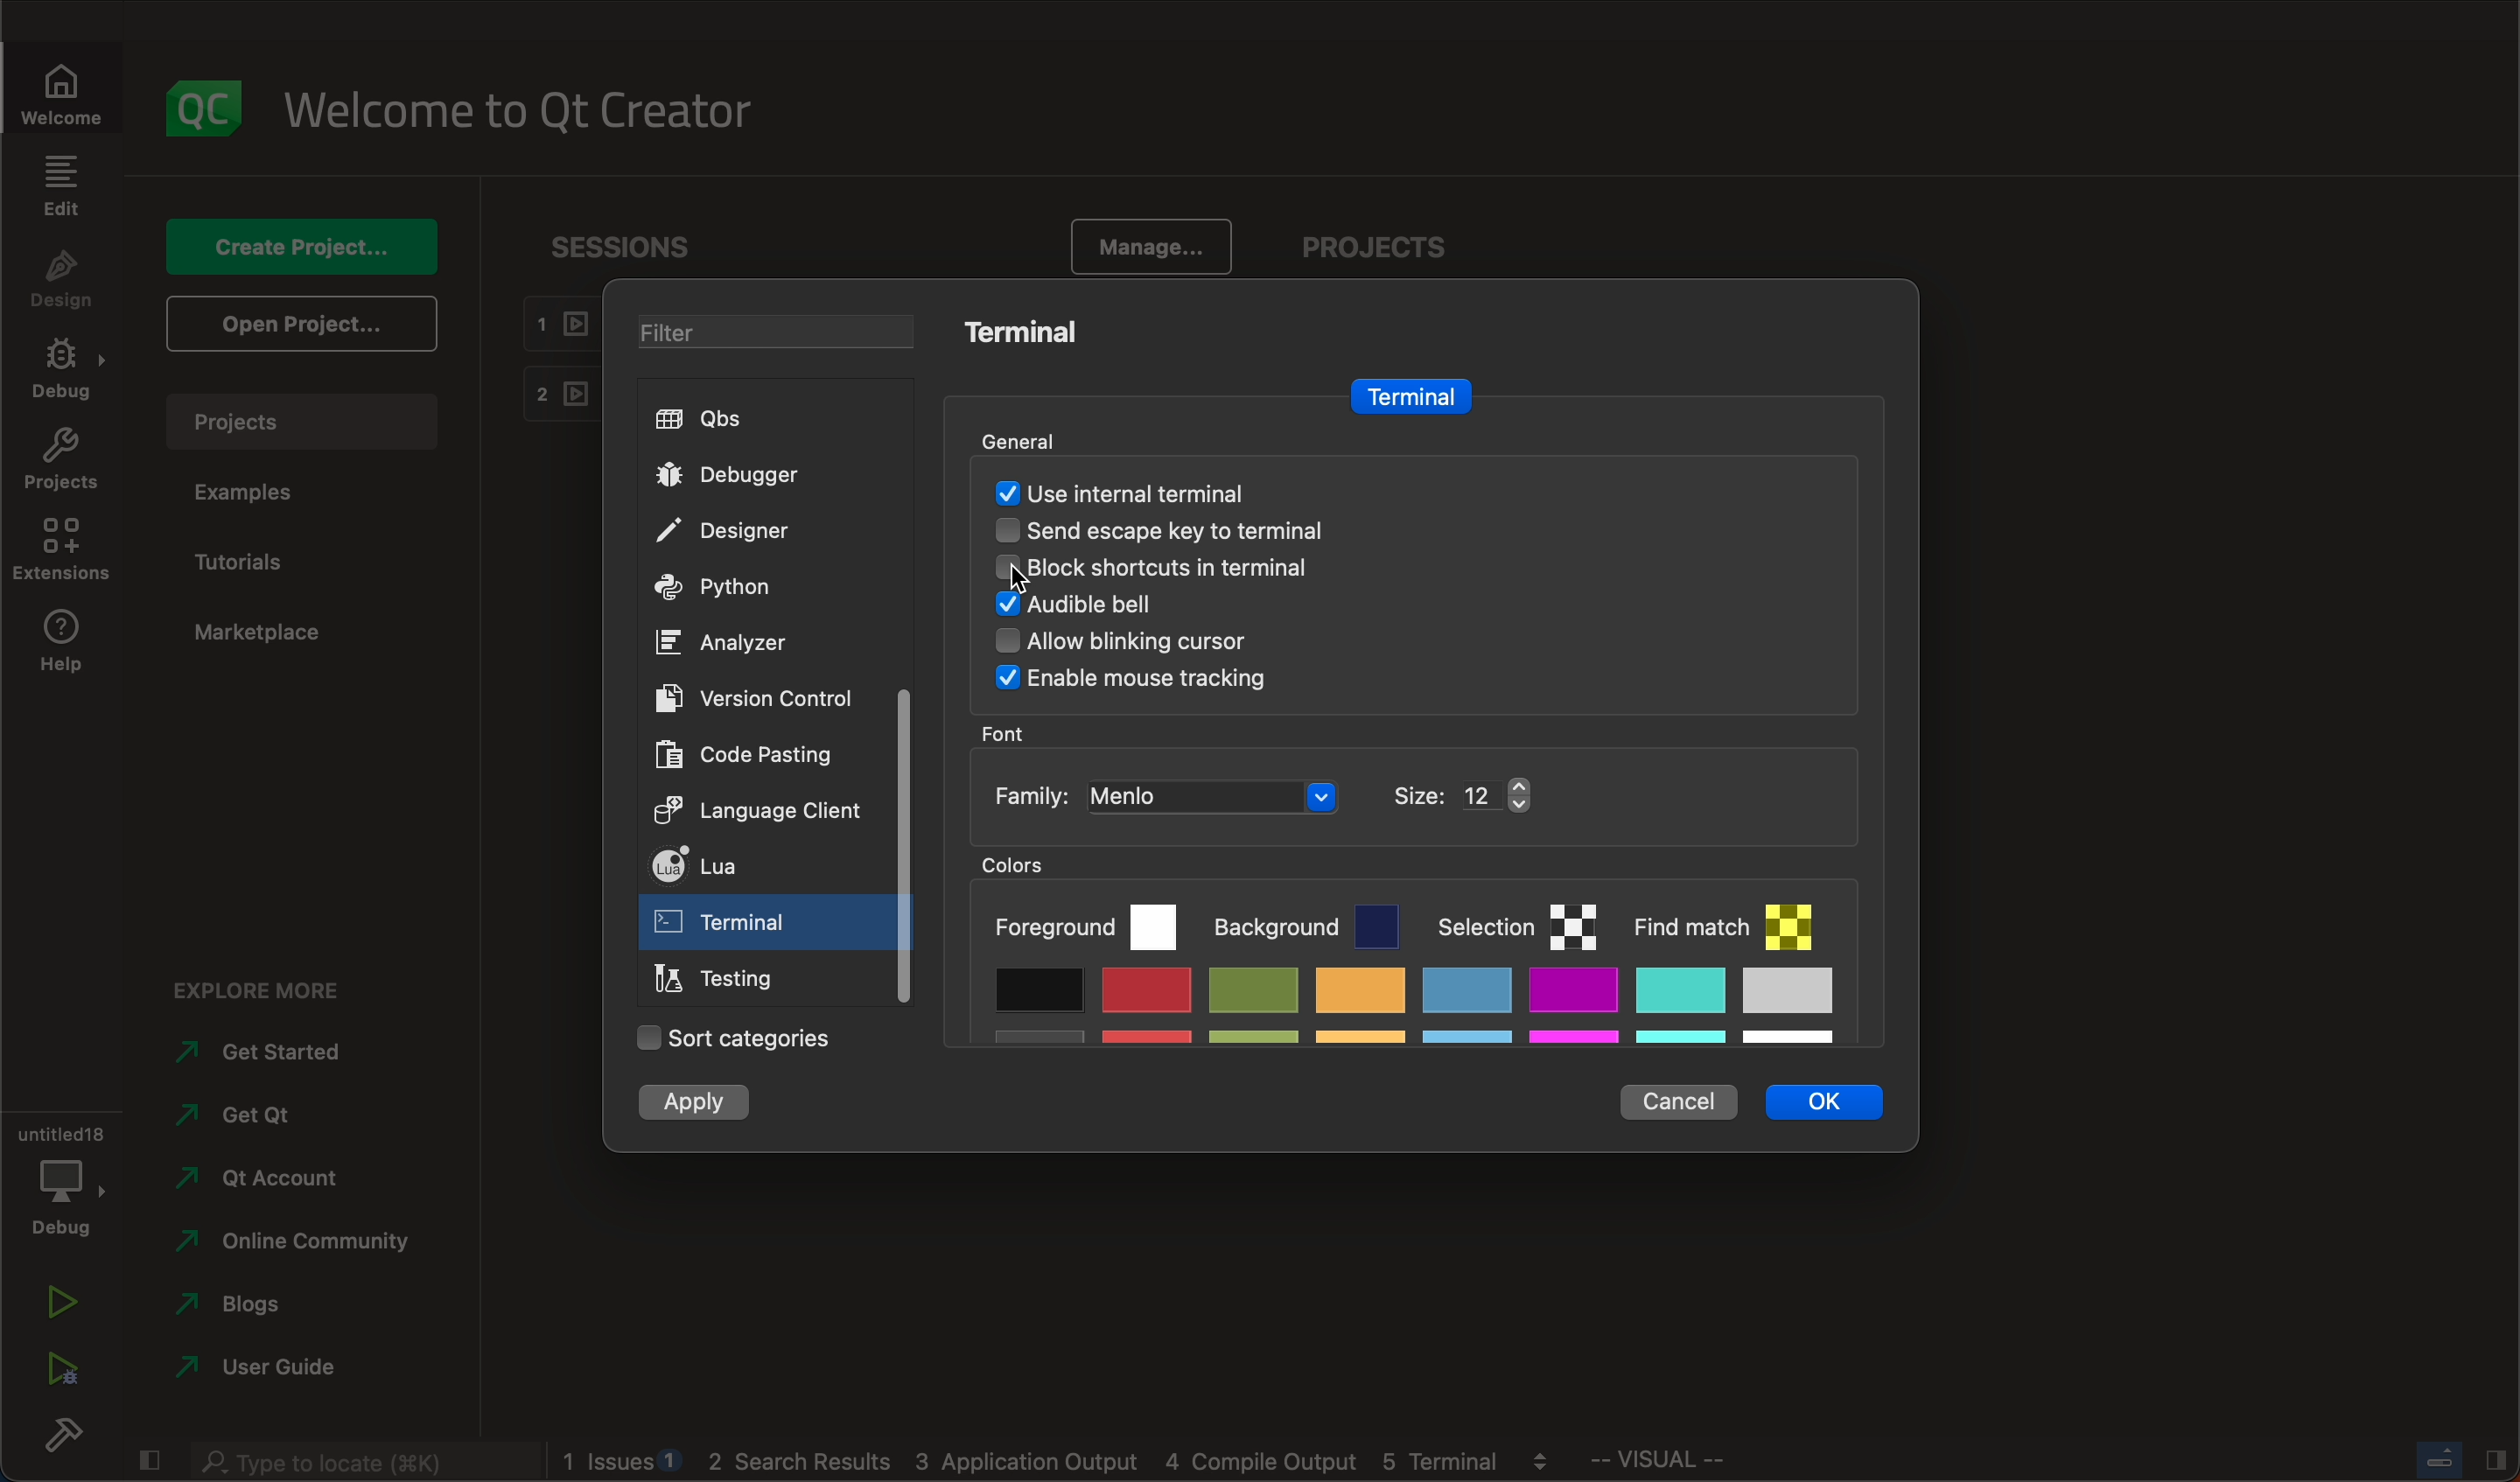 The height and width of the screenshot is (1482, 2520). What do you see at coordinates (1155, 644) in the screenshot?
I see `` at bounding box center [1155, 644].